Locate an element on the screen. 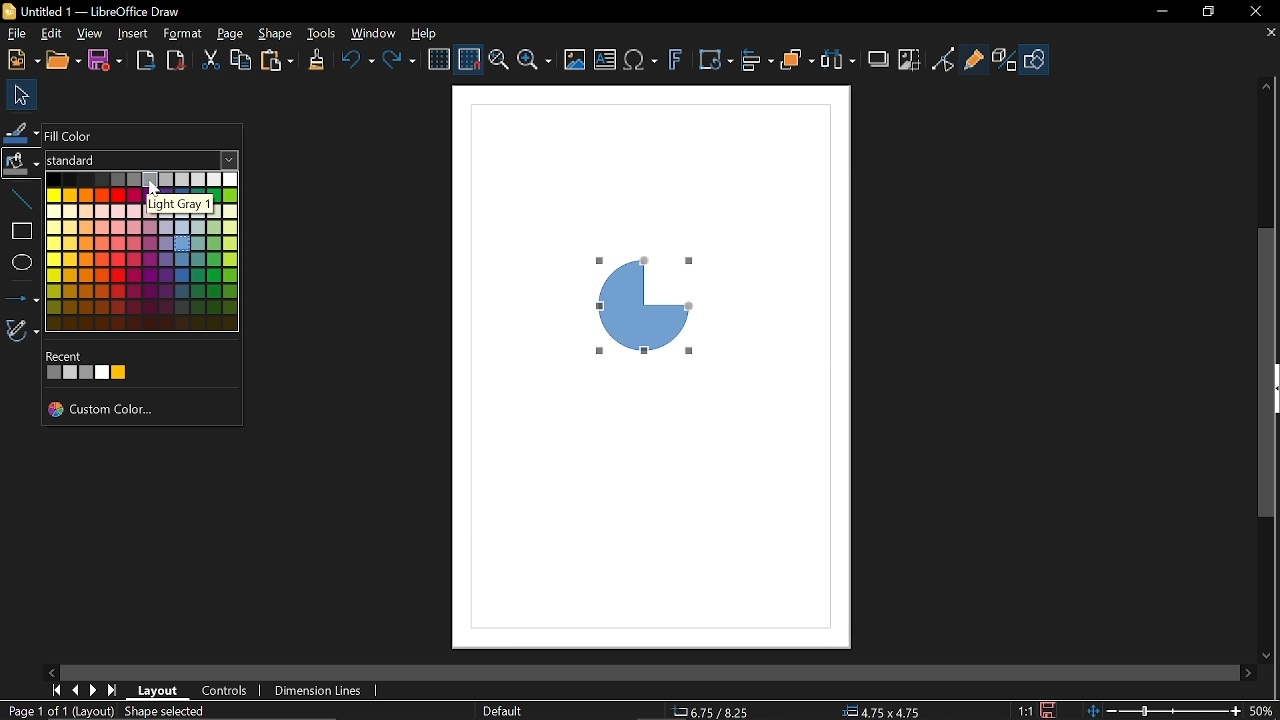  Display grid is located at coordinates (440, 62).